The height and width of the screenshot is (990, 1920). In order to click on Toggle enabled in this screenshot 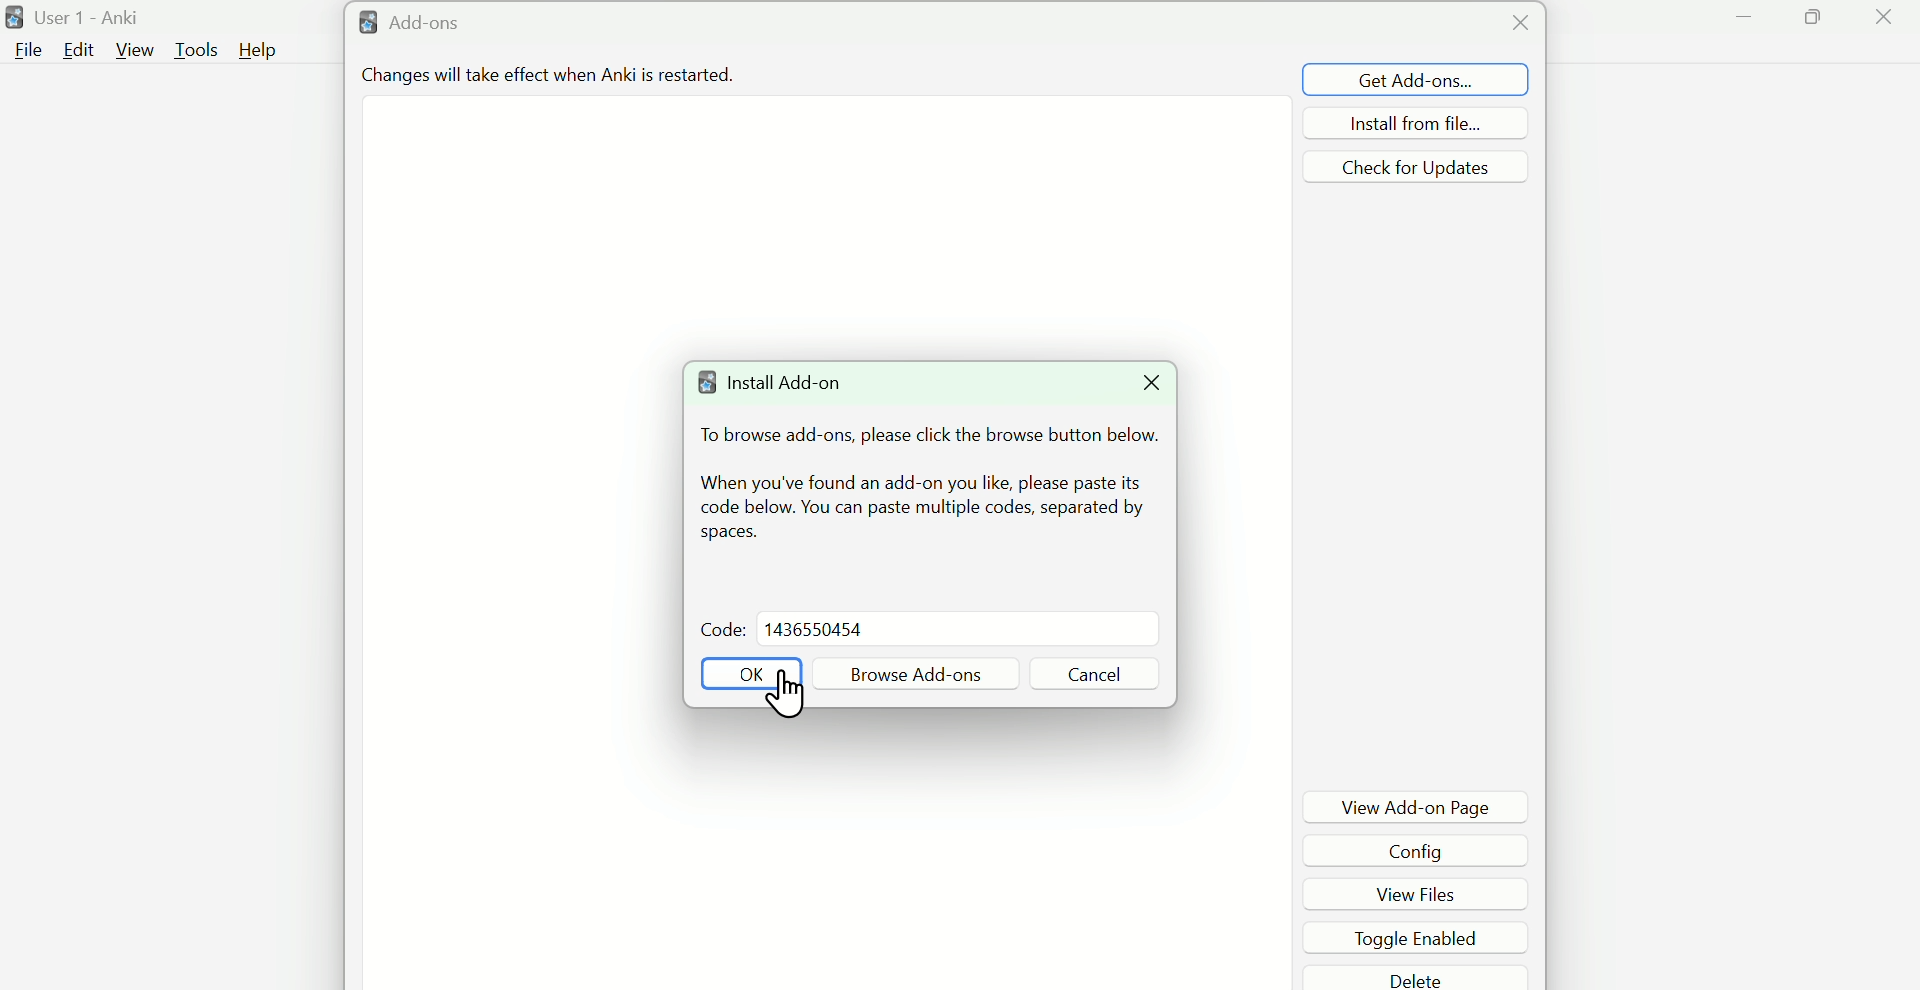, I will do `click(1420, 935)`.